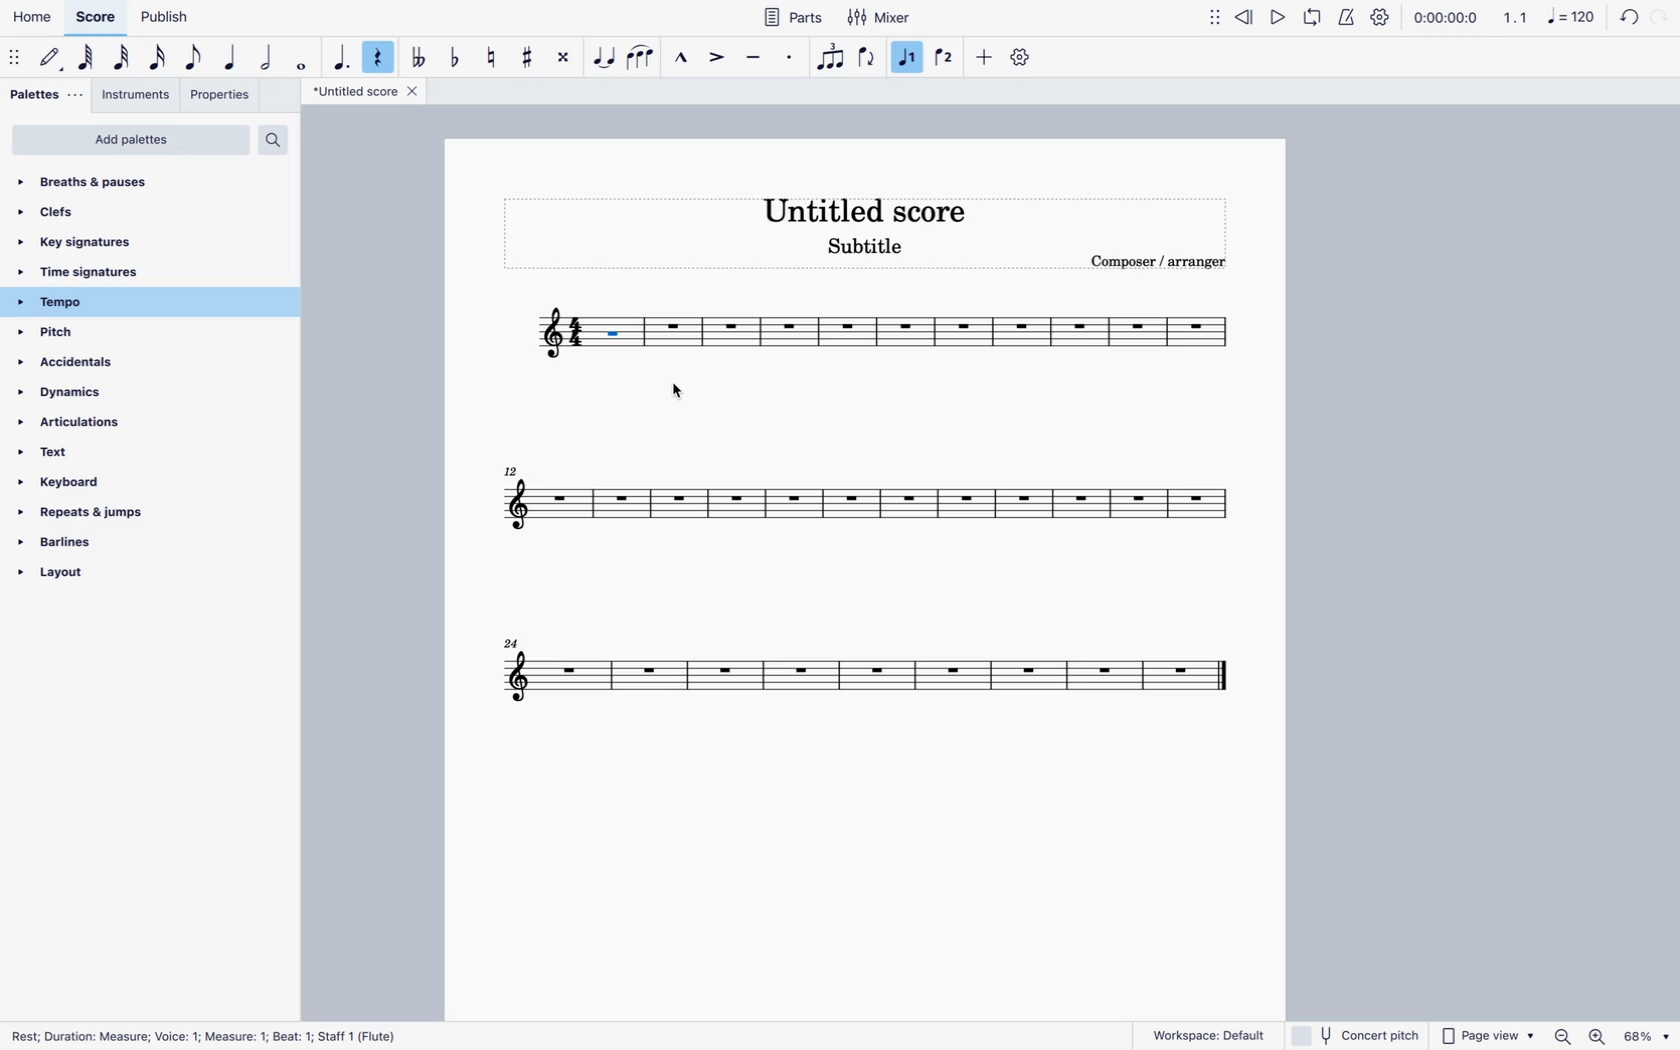 This screenshot has width=1680, height=1050. Describe the element at coordinates (1356, 1035) in the screenshot. I see `concert pitch` at that location.